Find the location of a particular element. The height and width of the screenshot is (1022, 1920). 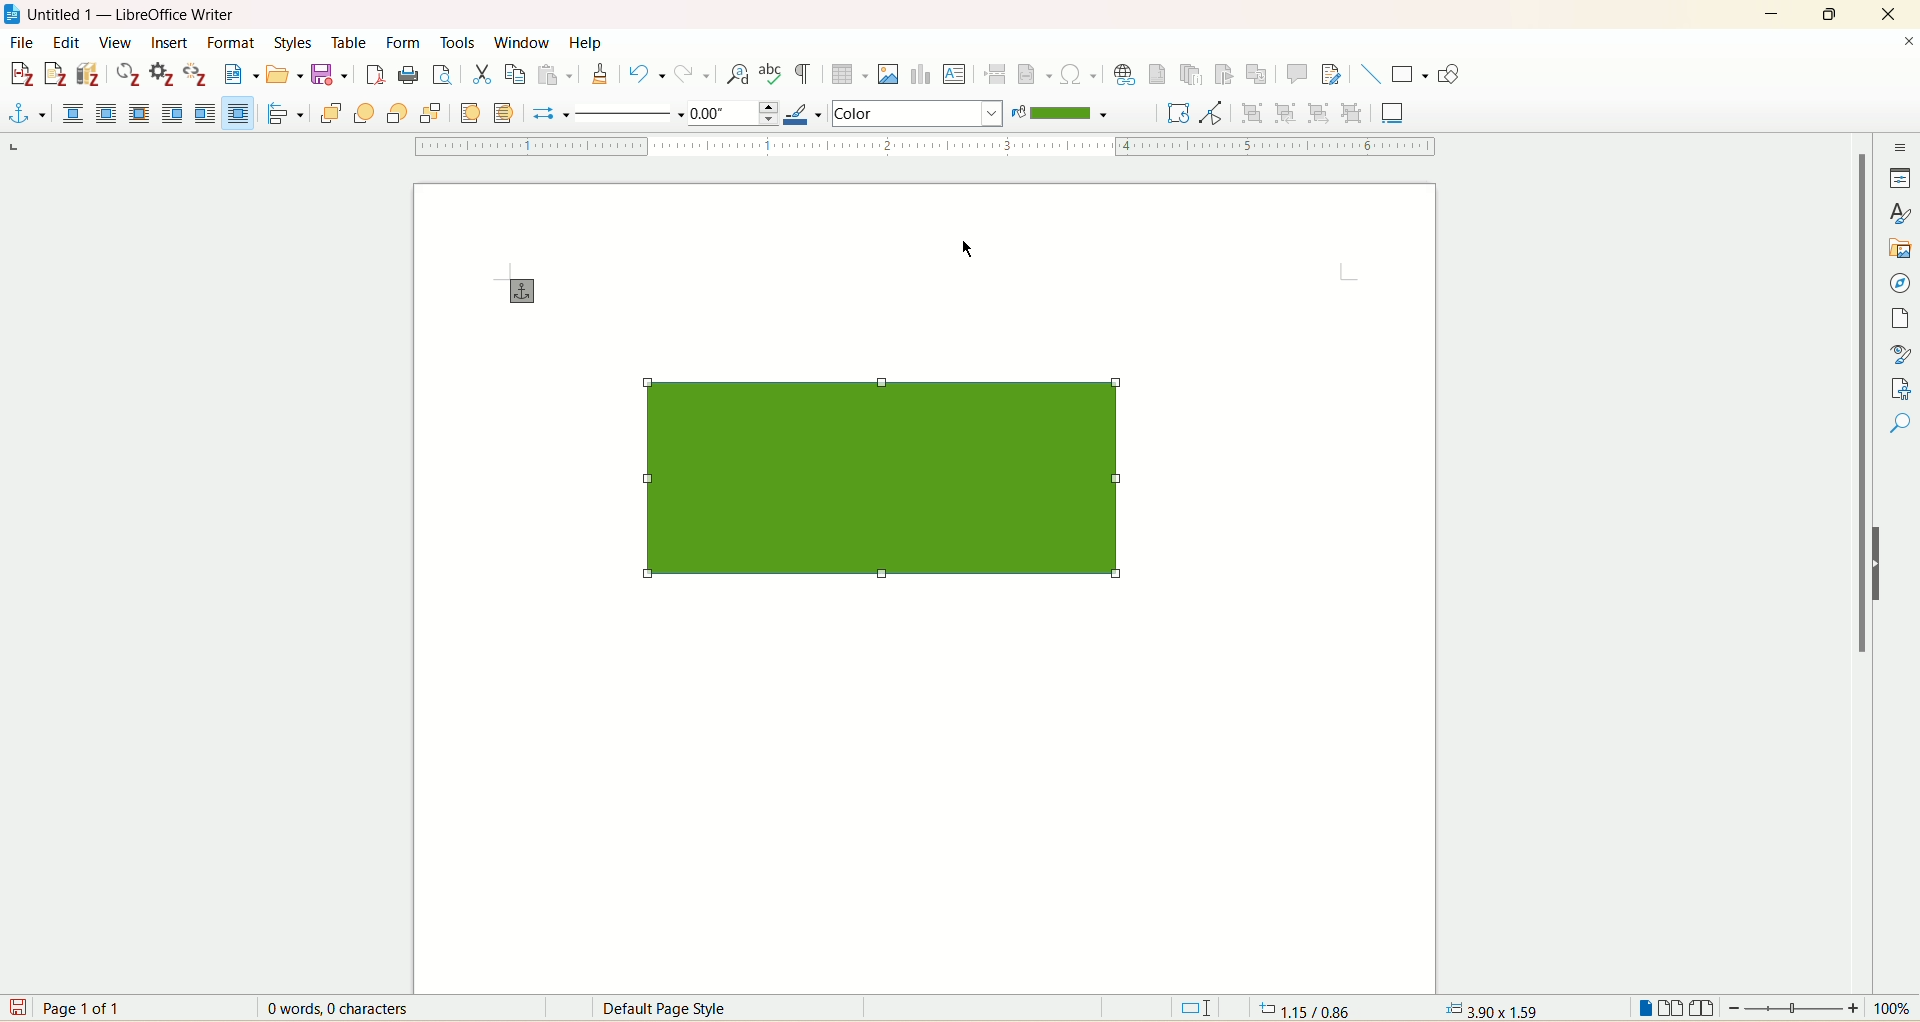

hide is located at coordinates (1875, 566).